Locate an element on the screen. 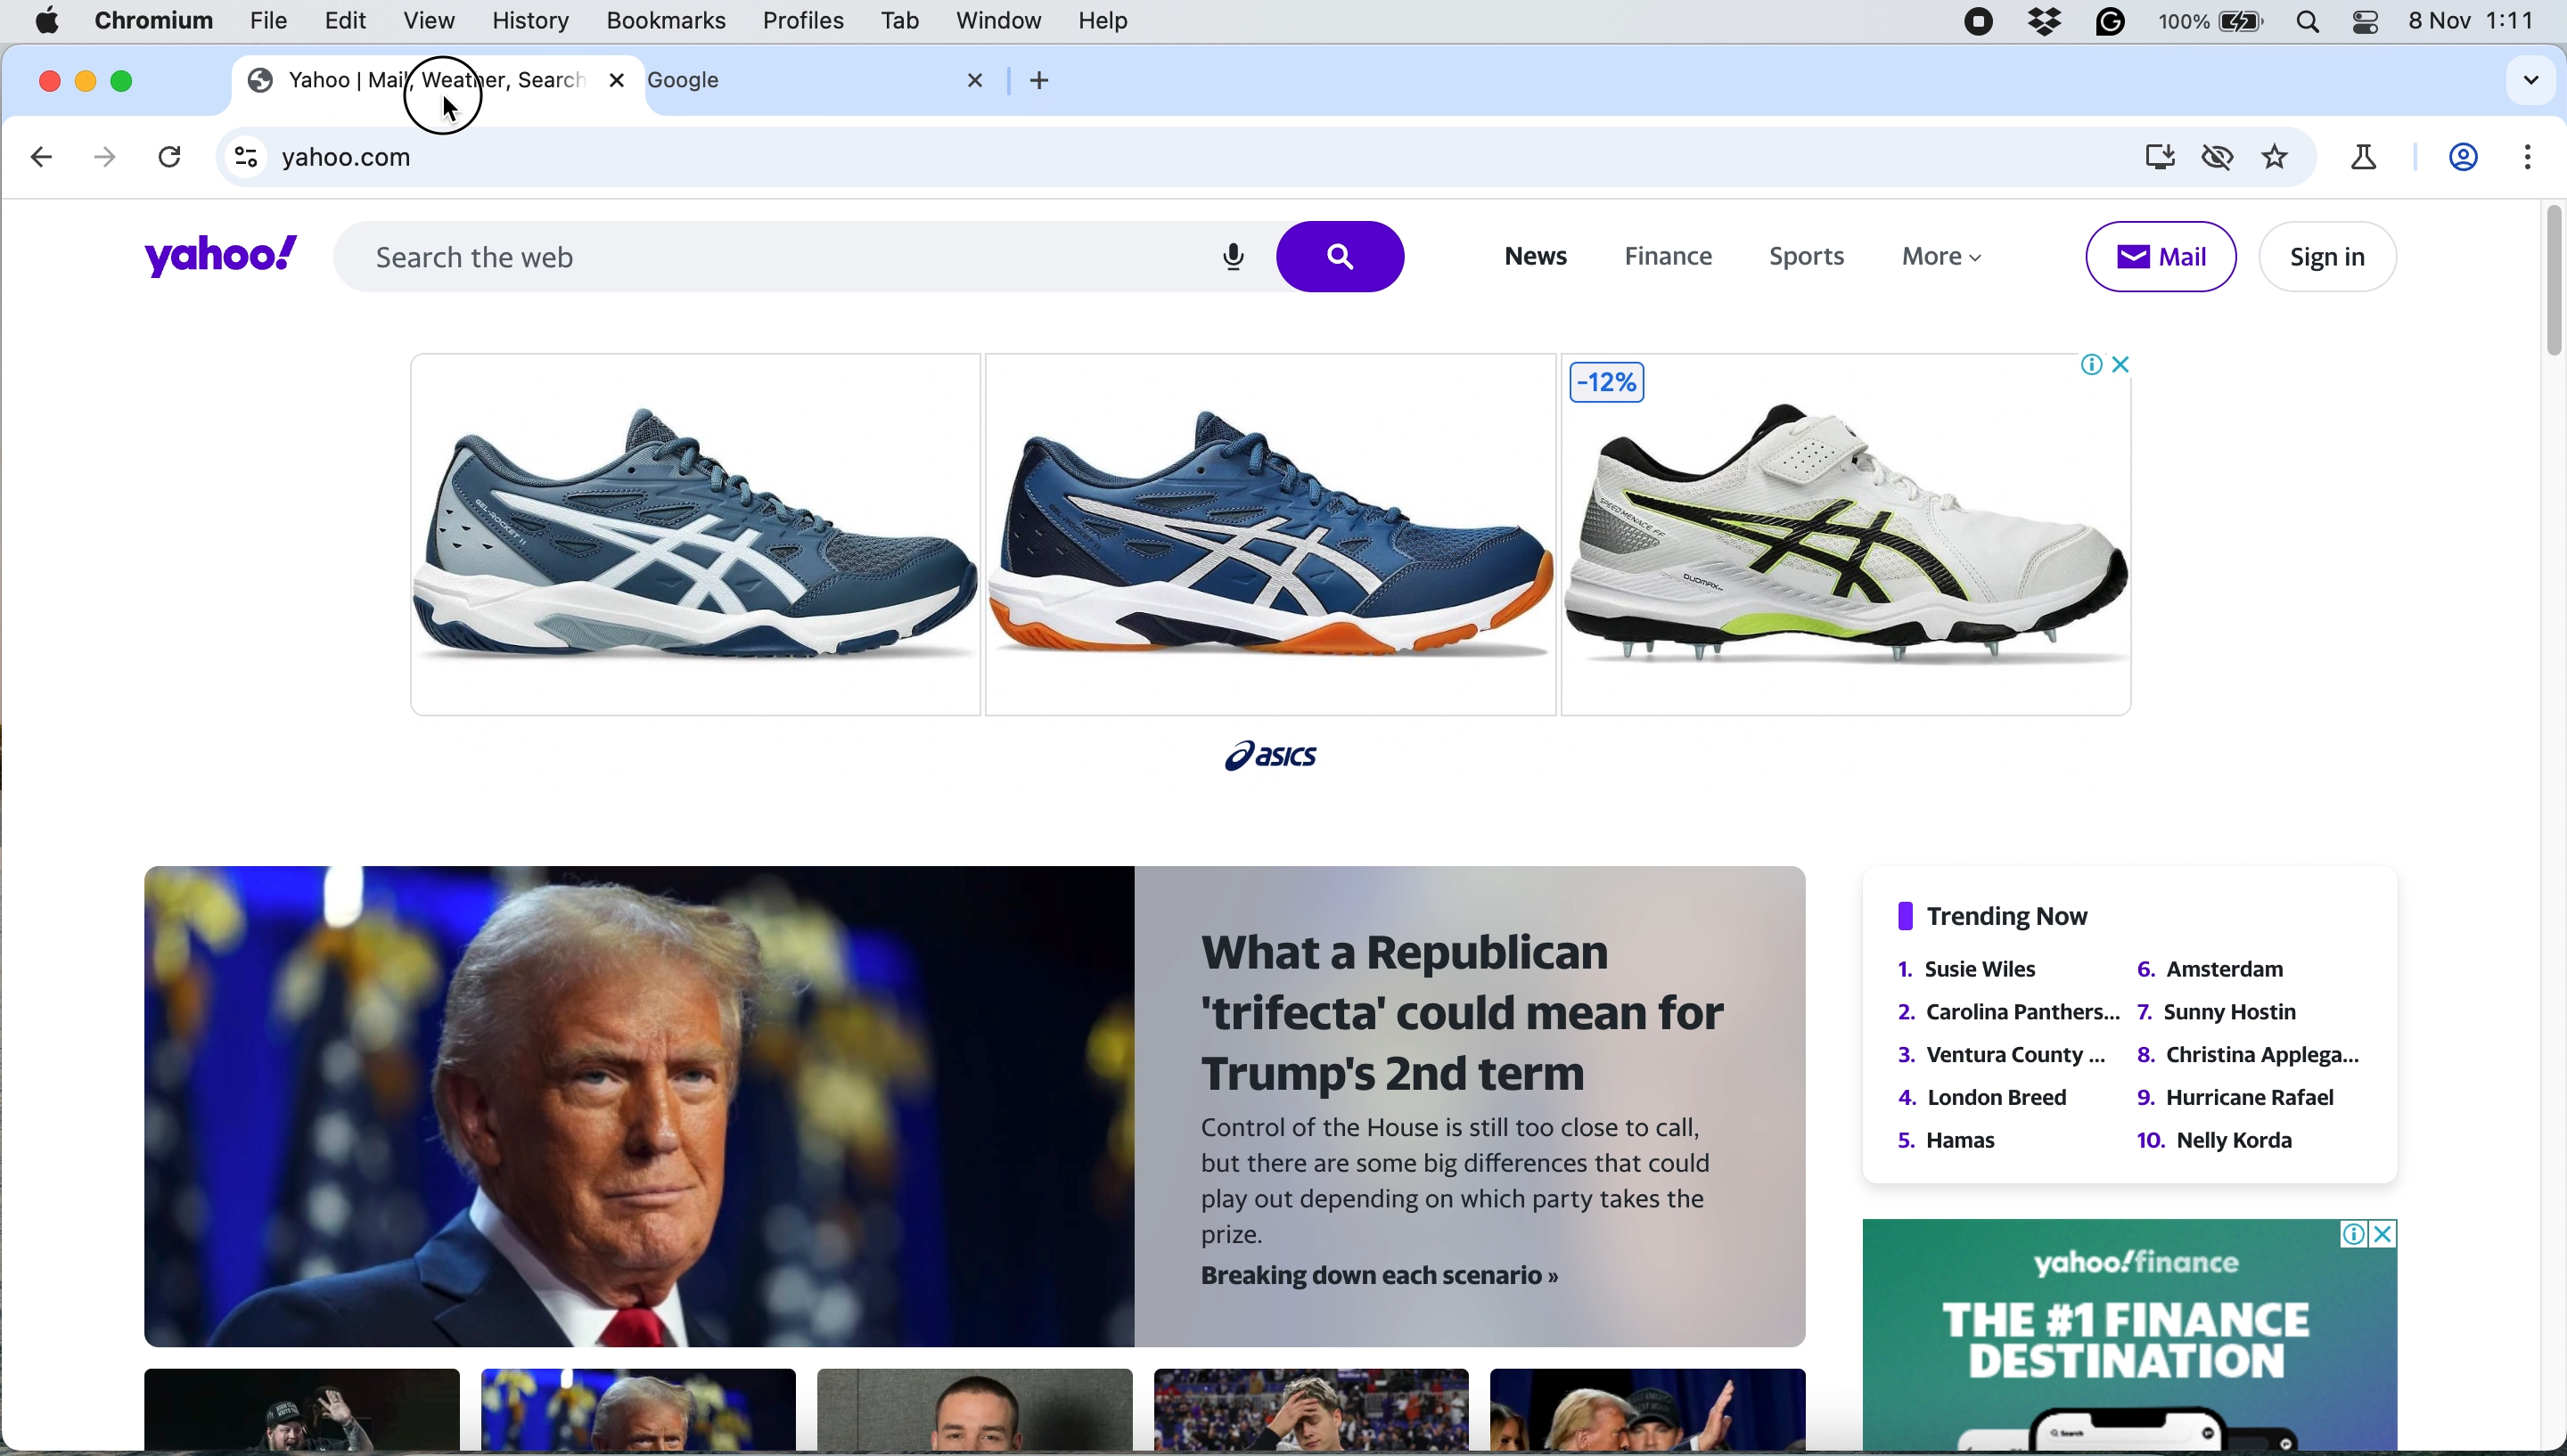 The image size is (2567, 1456). settings is located at coordinates (2528, 157).